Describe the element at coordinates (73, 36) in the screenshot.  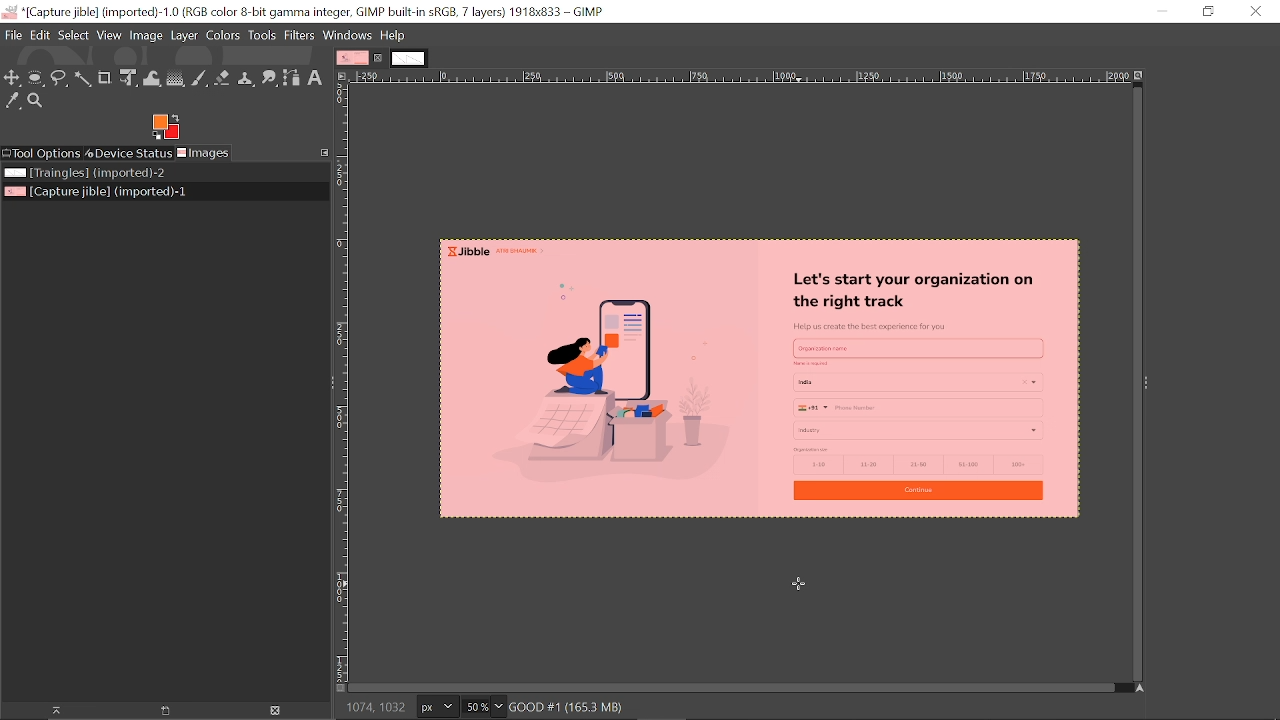
I see `Select` at that location.